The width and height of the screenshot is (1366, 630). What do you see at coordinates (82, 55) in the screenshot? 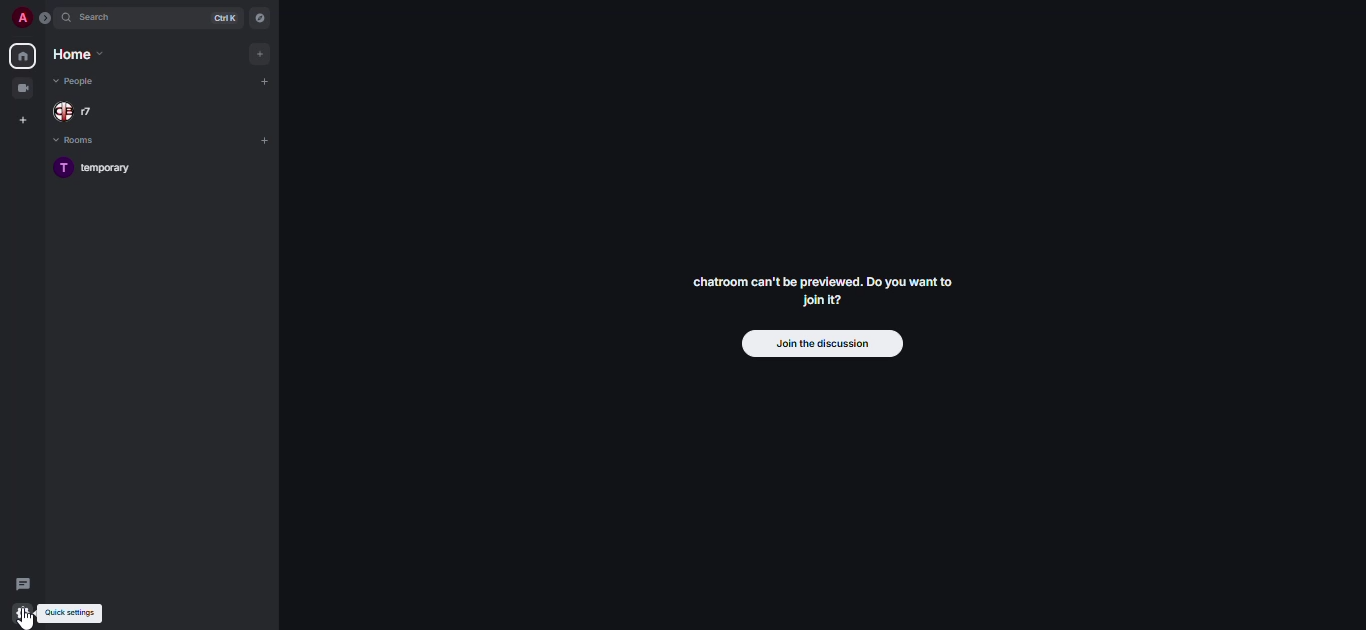
I see `home` at bounding box center [82, 55].